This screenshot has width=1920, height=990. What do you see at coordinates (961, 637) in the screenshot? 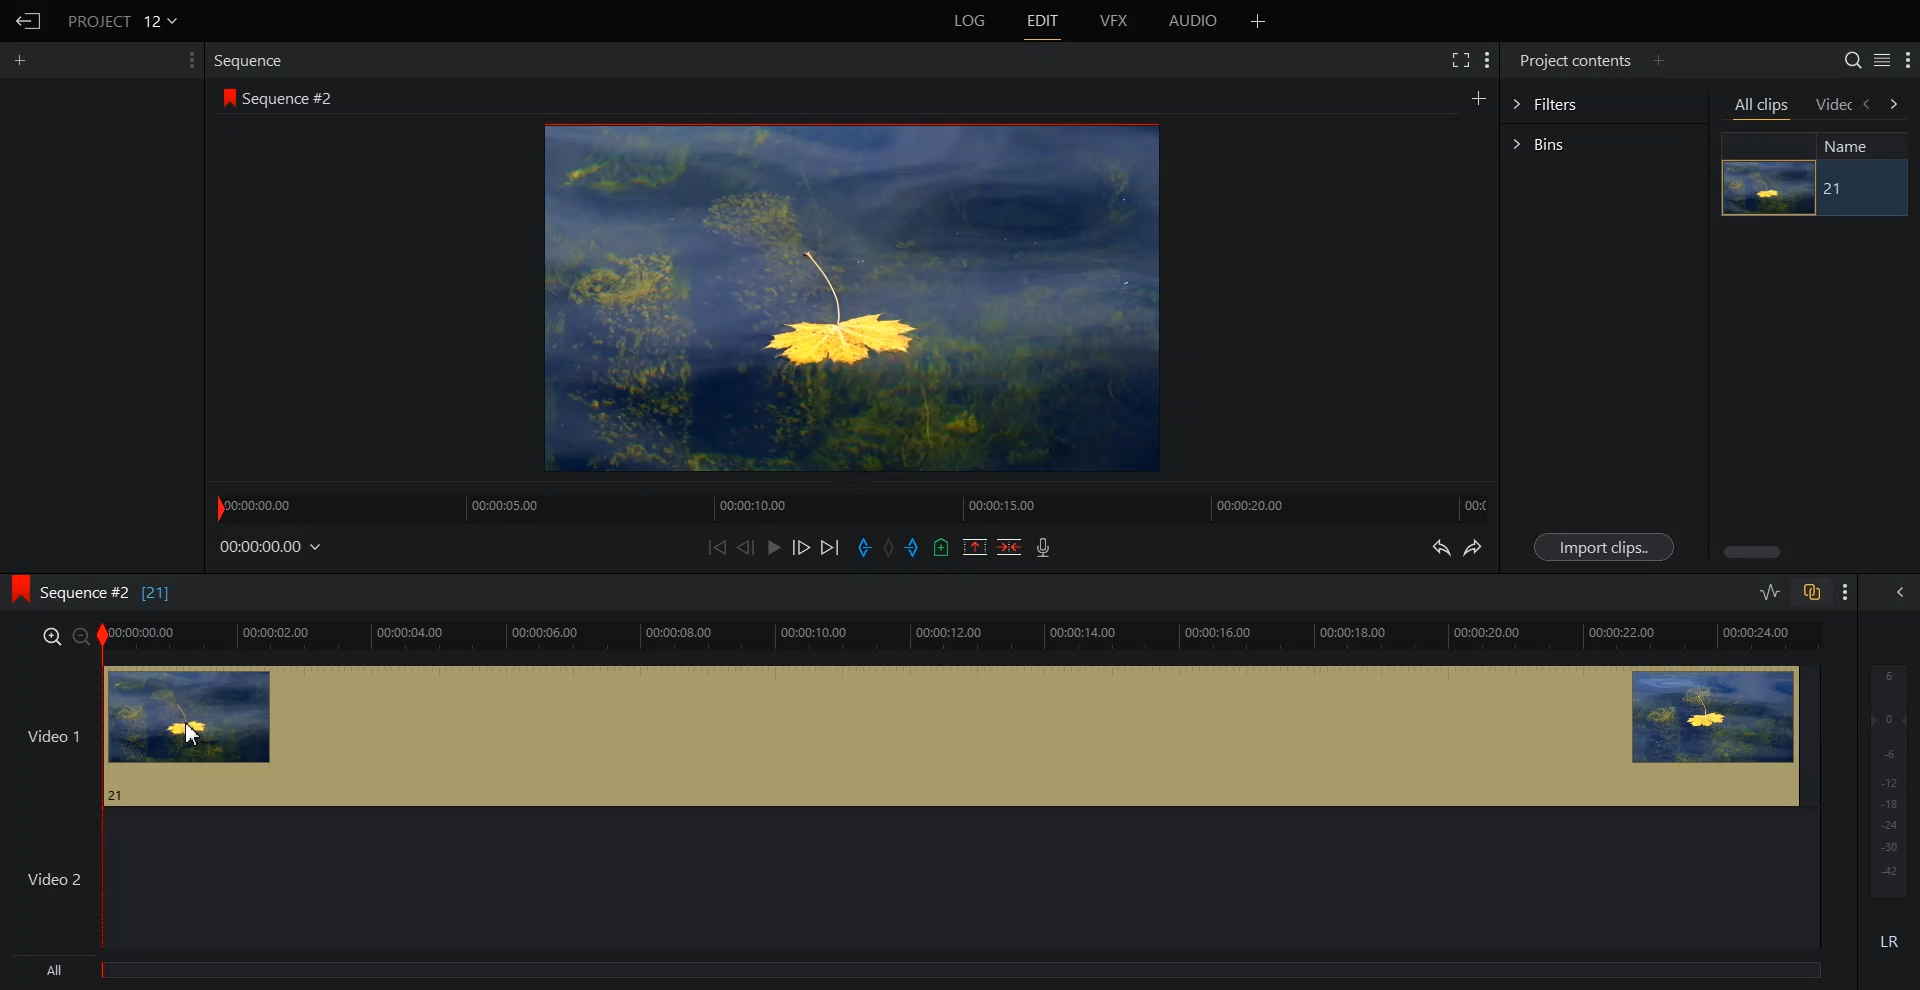
I see `Timeline` at bounding box center [961, 637].